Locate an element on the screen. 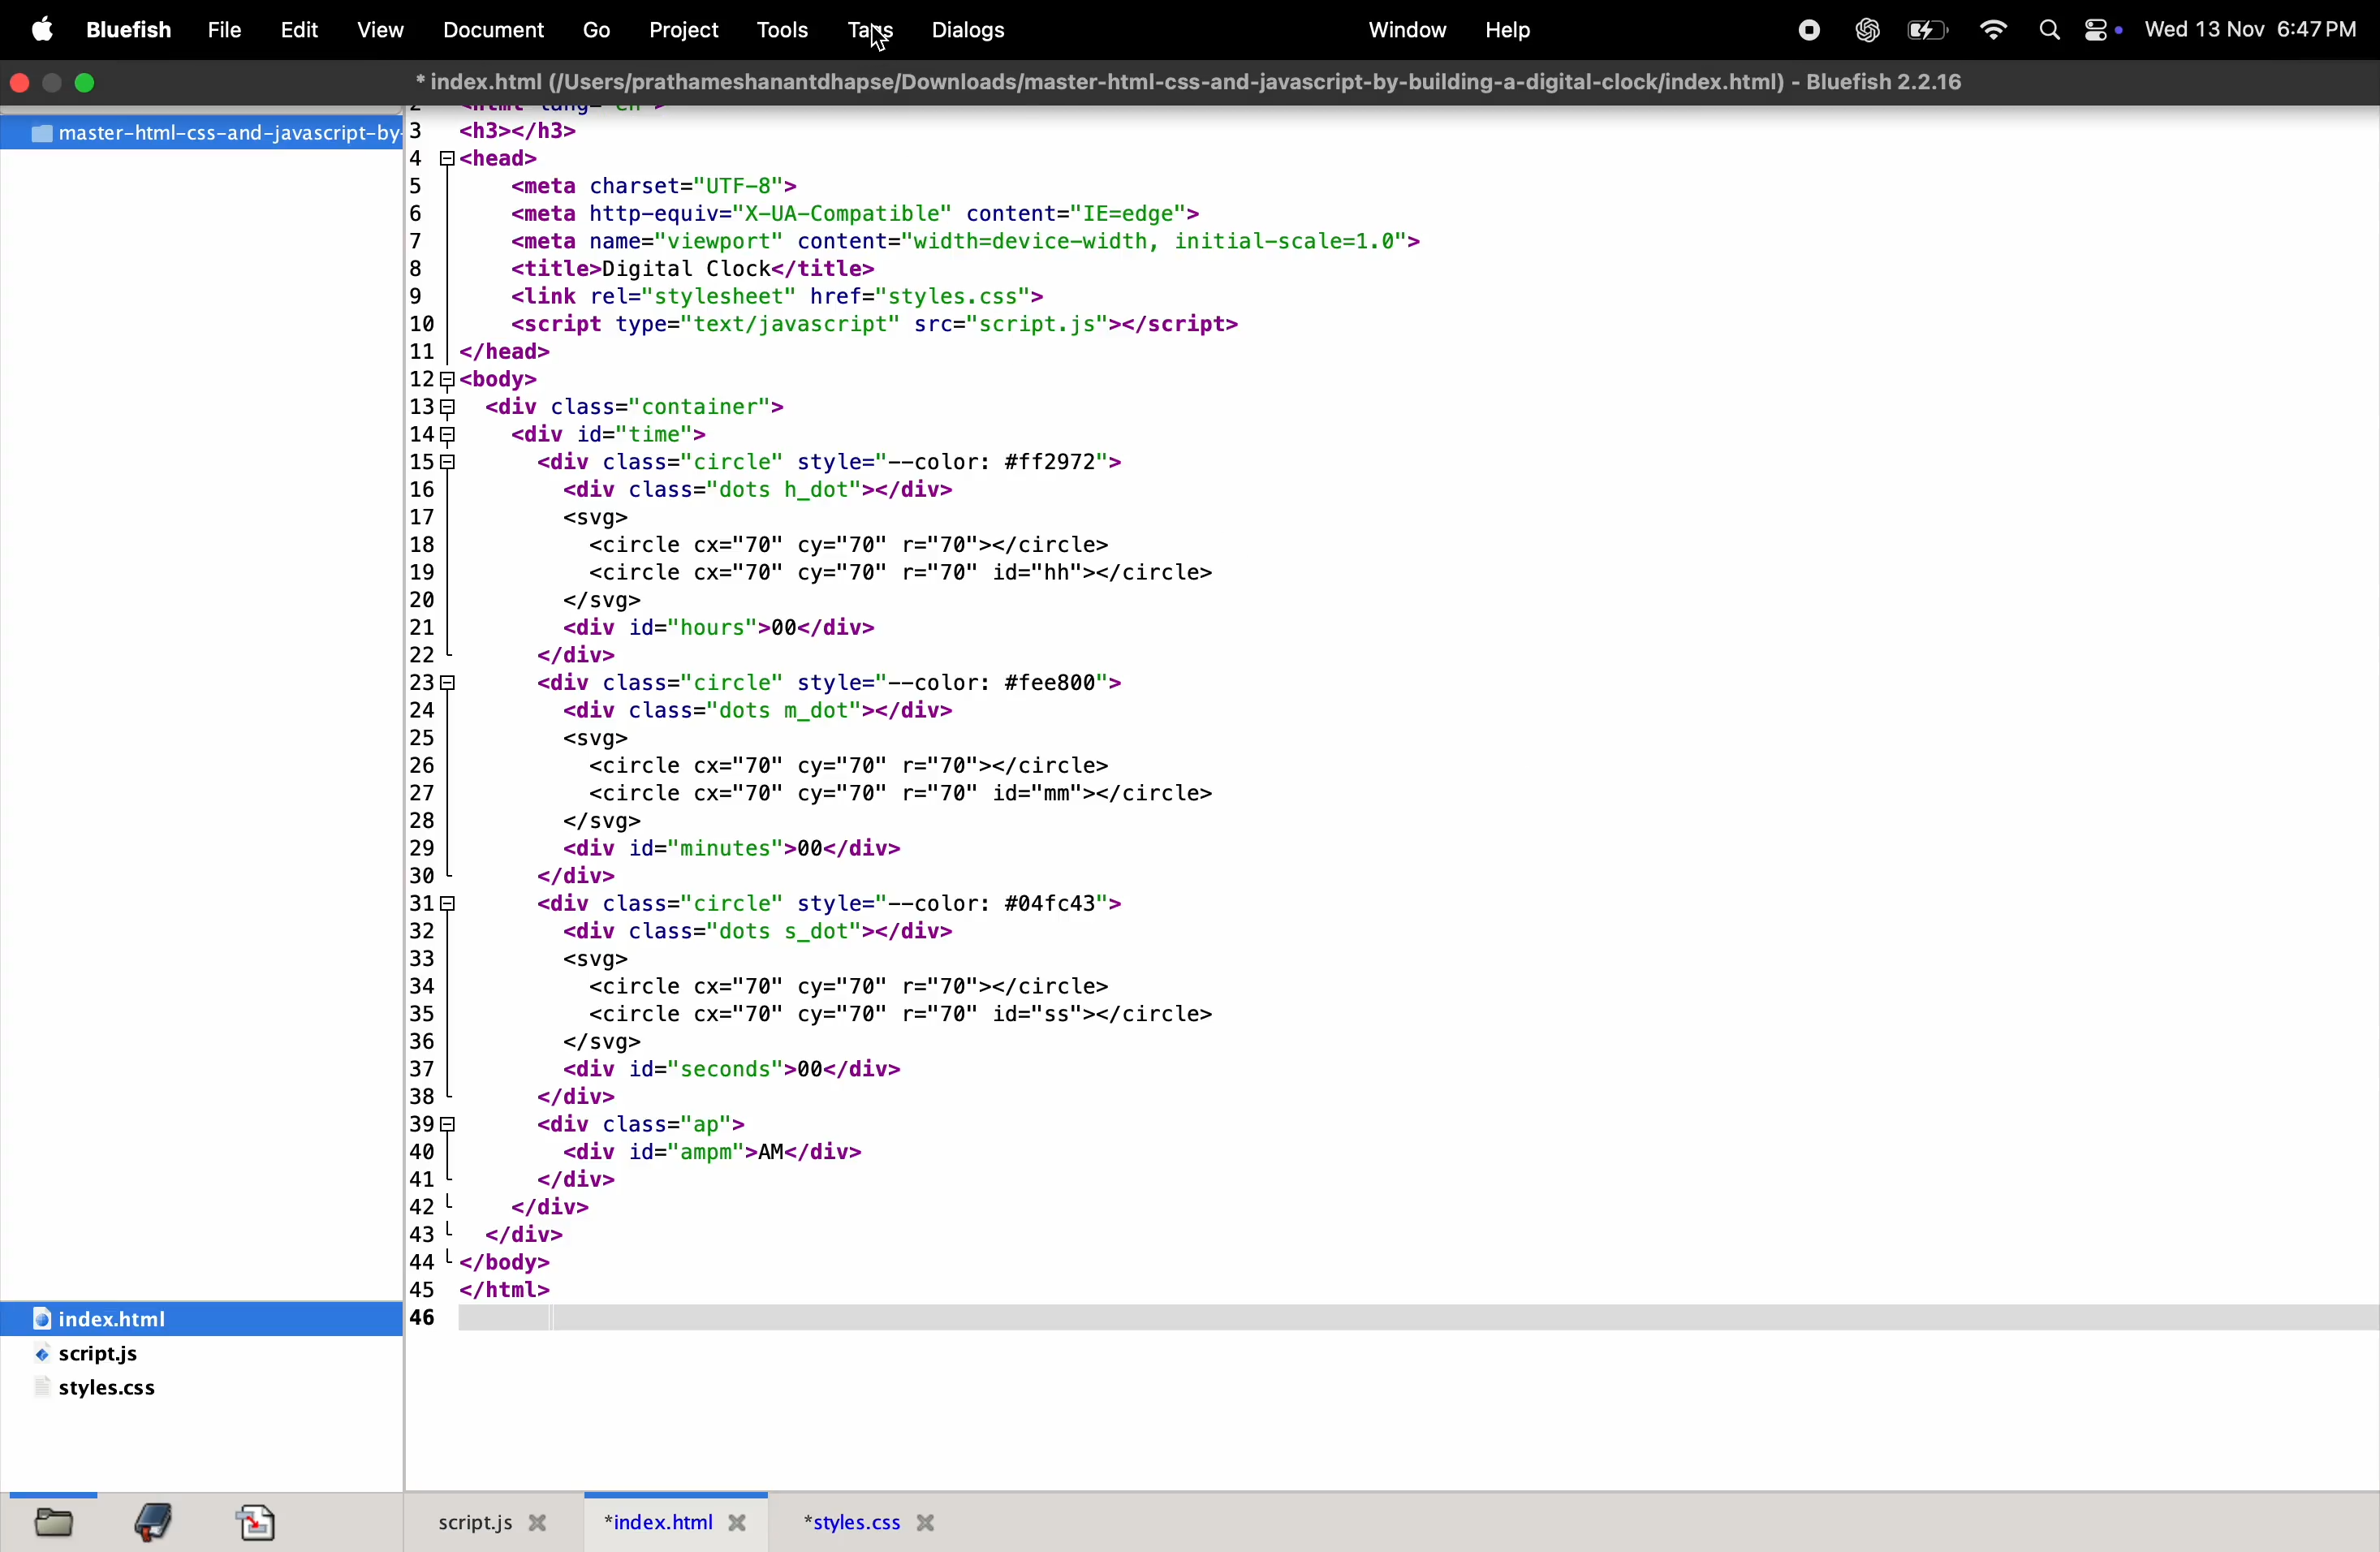  Close file is located at coordinates (737, 1526).